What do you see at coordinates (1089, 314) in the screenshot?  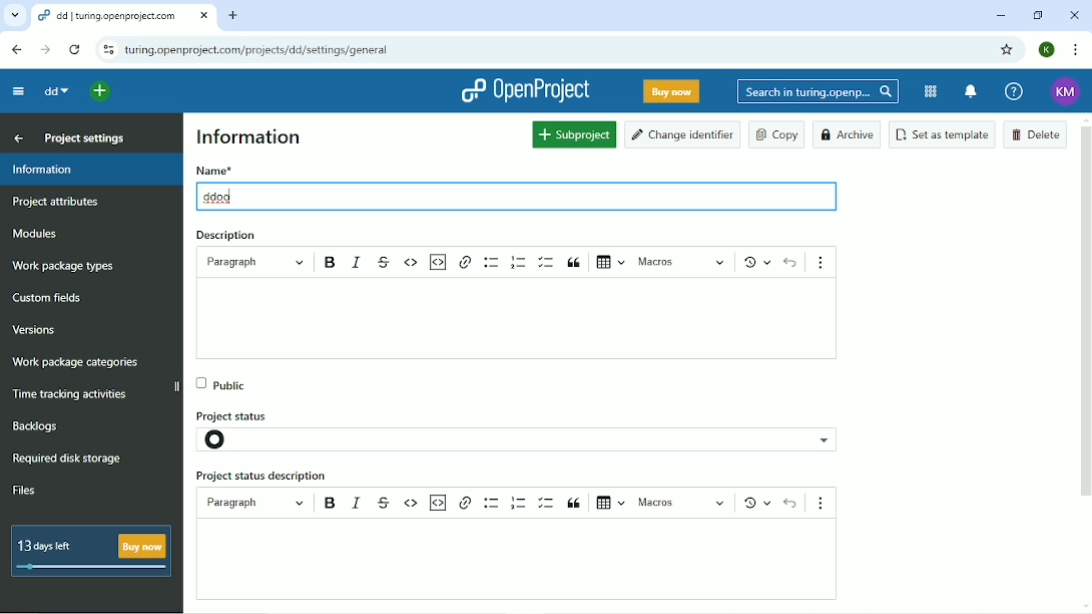 I see `vertical scroll bar` at bounding box center [1089, 314].